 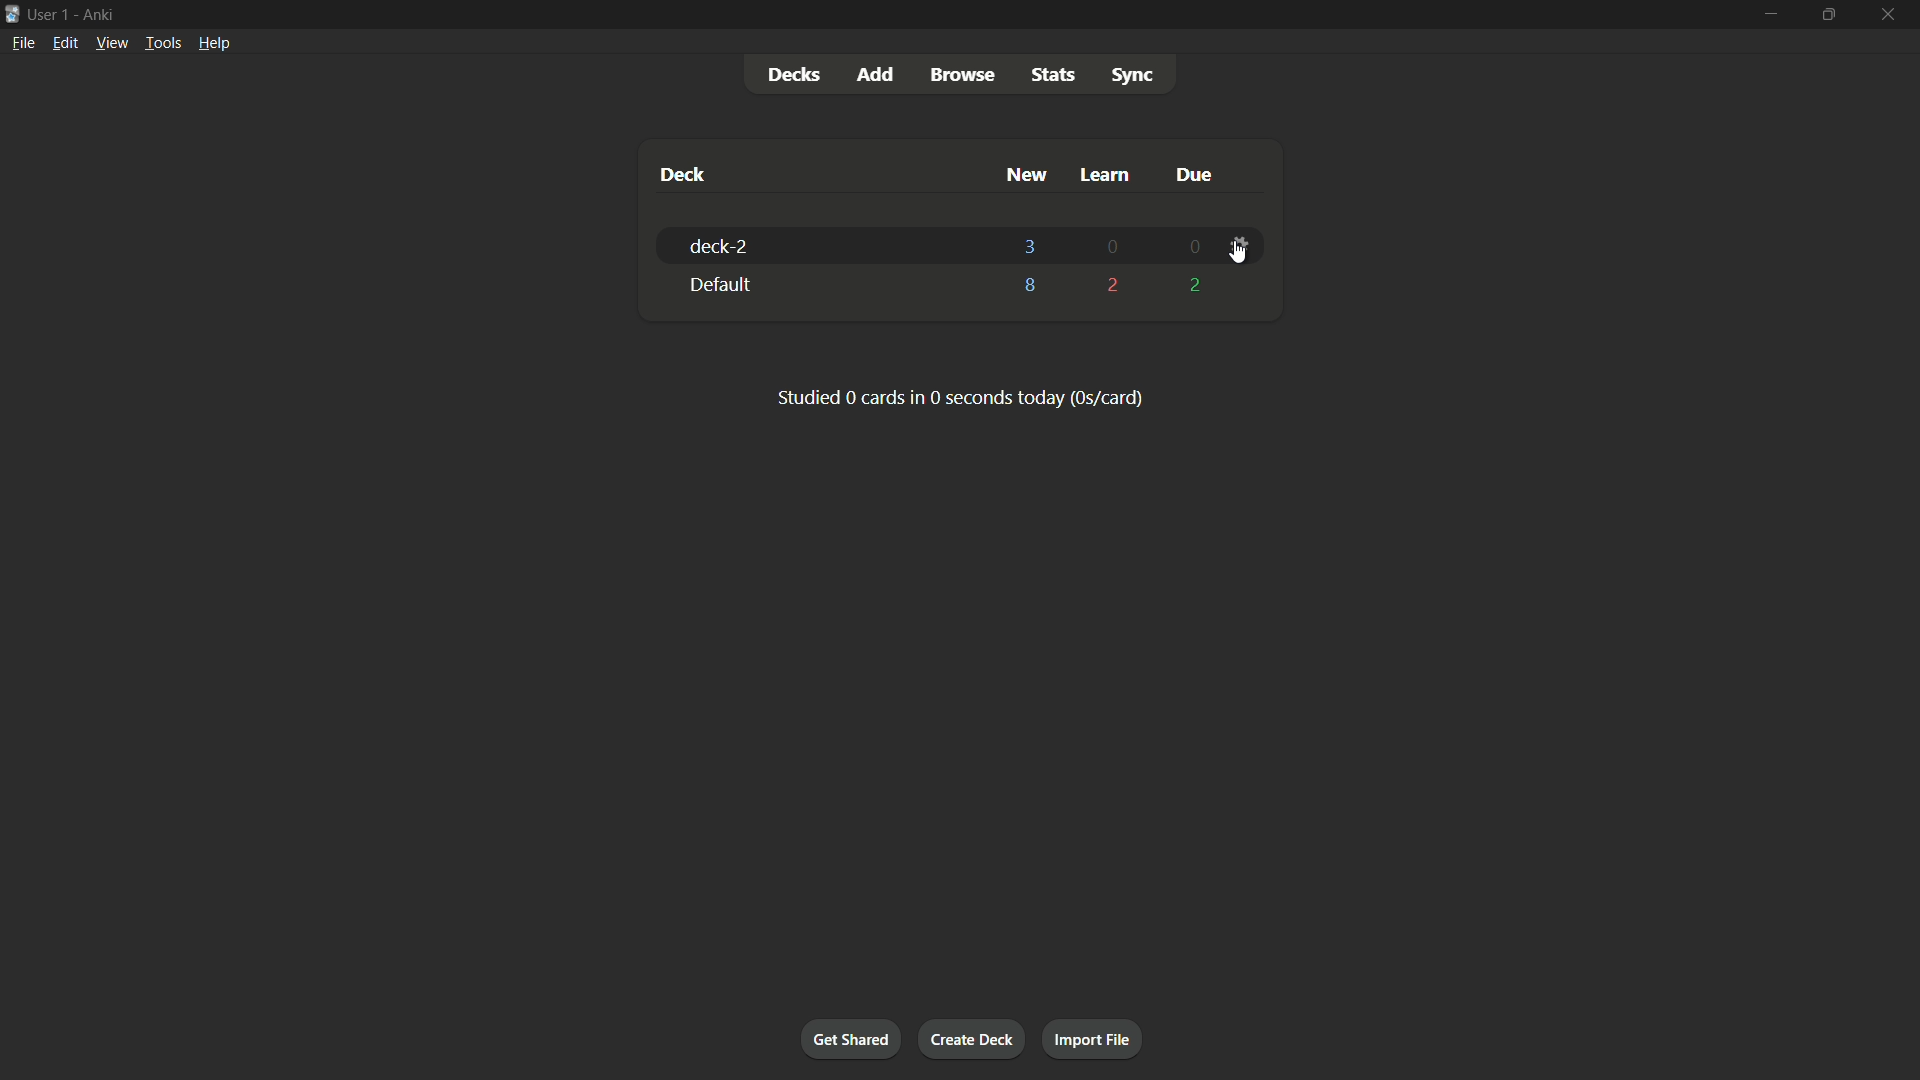 What do you see at coordinates (1090, 1038) in the screenshot?
I see `import file` at bounding box center [1090, 1038].